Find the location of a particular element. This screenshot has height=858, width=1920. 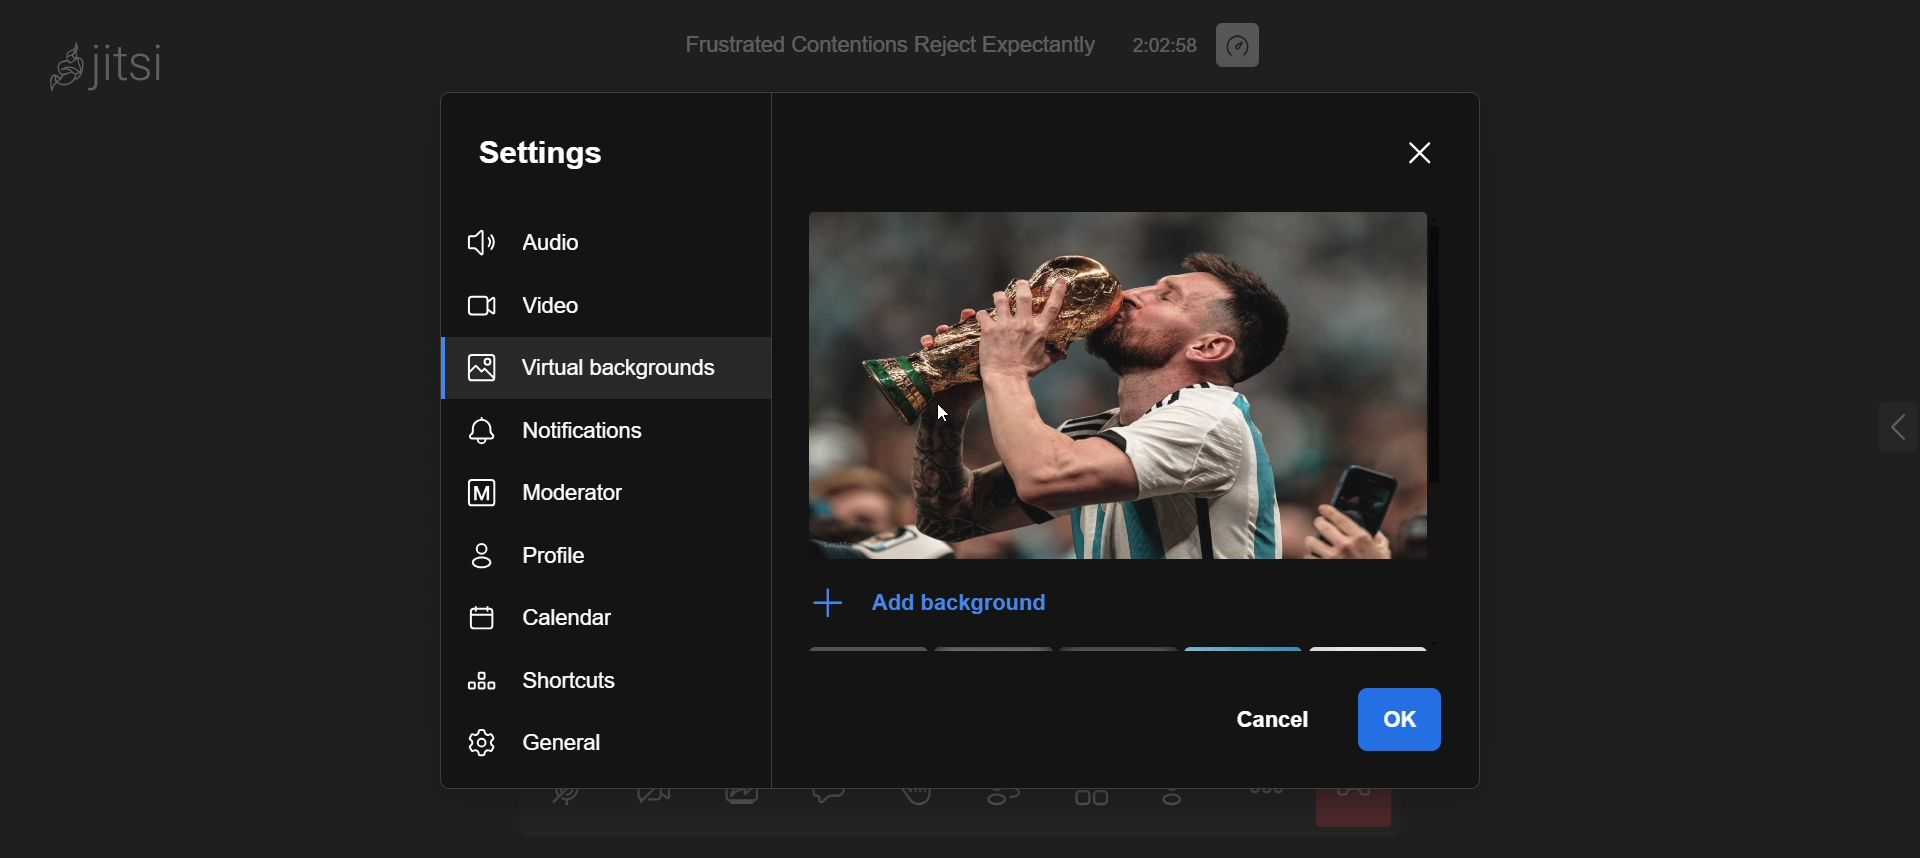

Jitsi is located at coordinates (117, 65).